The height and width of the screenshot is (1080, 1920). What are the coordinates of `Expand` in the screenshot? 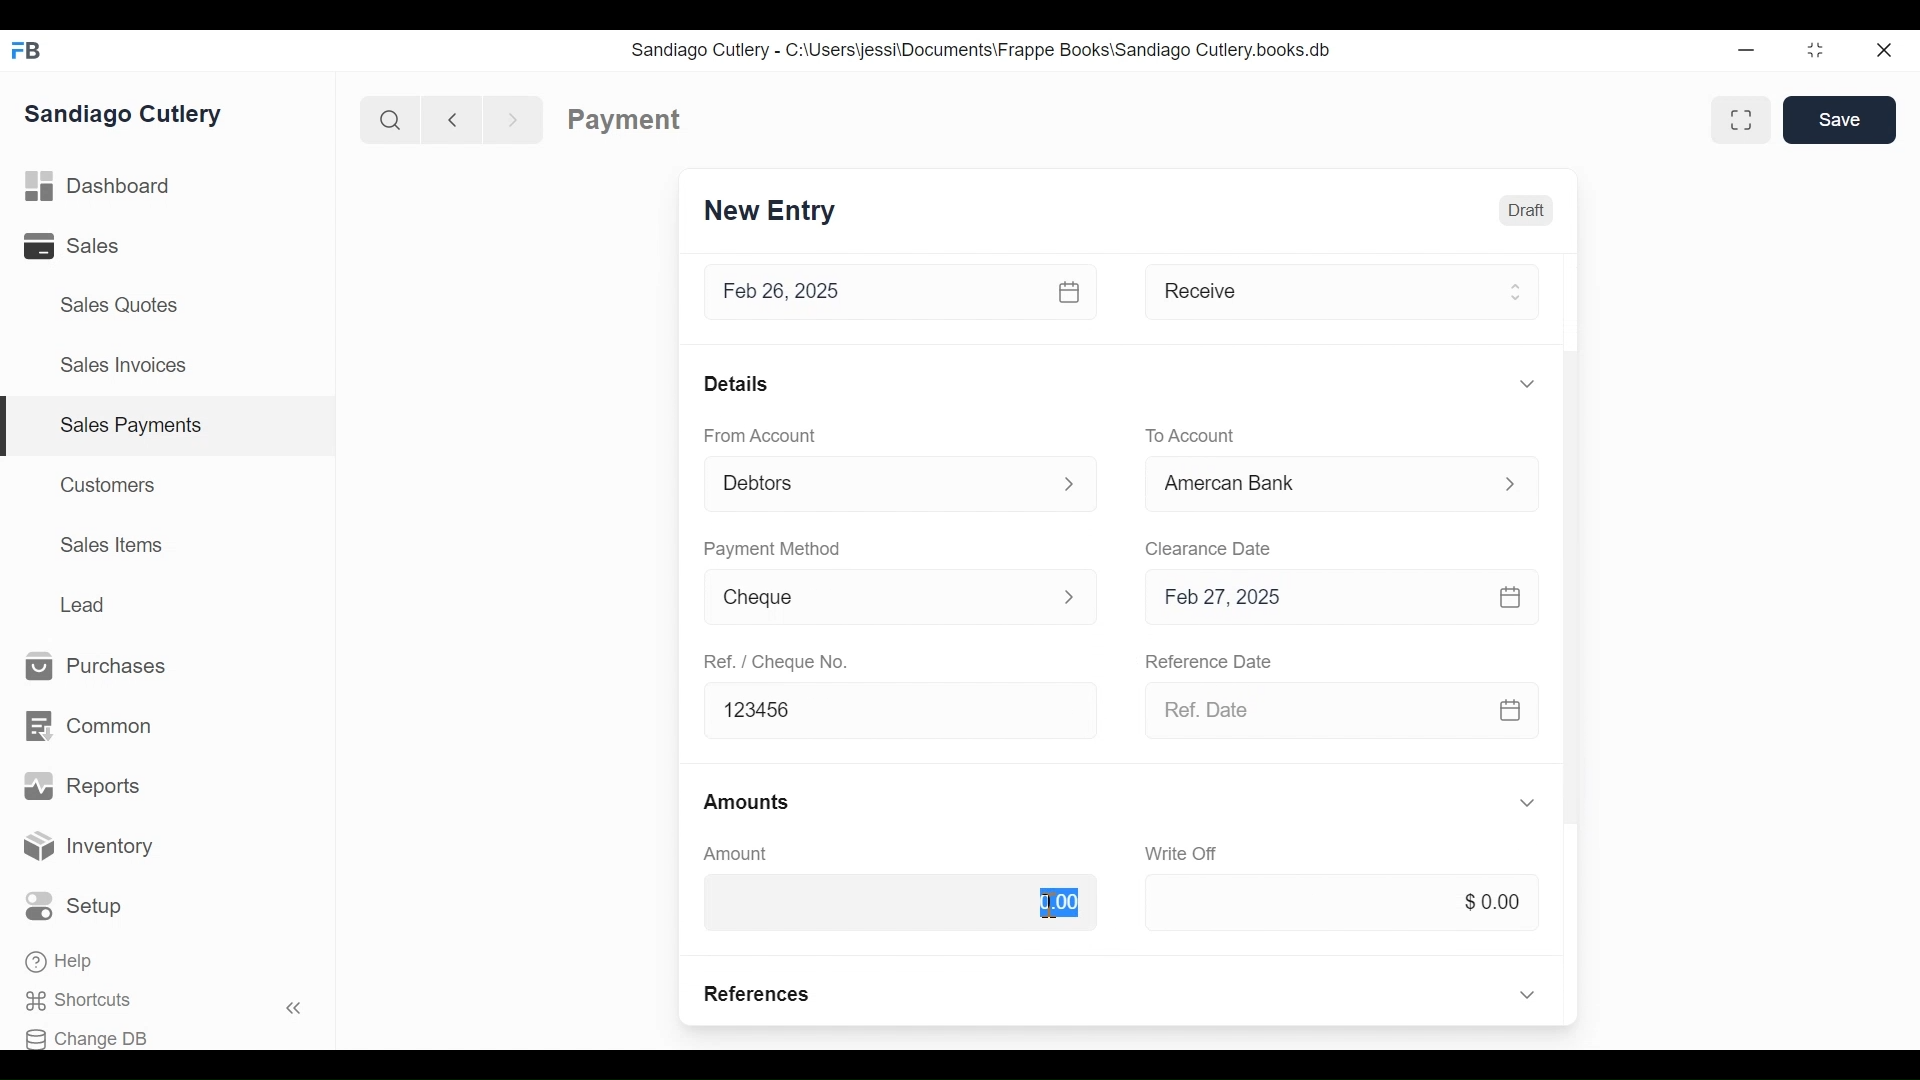 It's located at (1527, 993).